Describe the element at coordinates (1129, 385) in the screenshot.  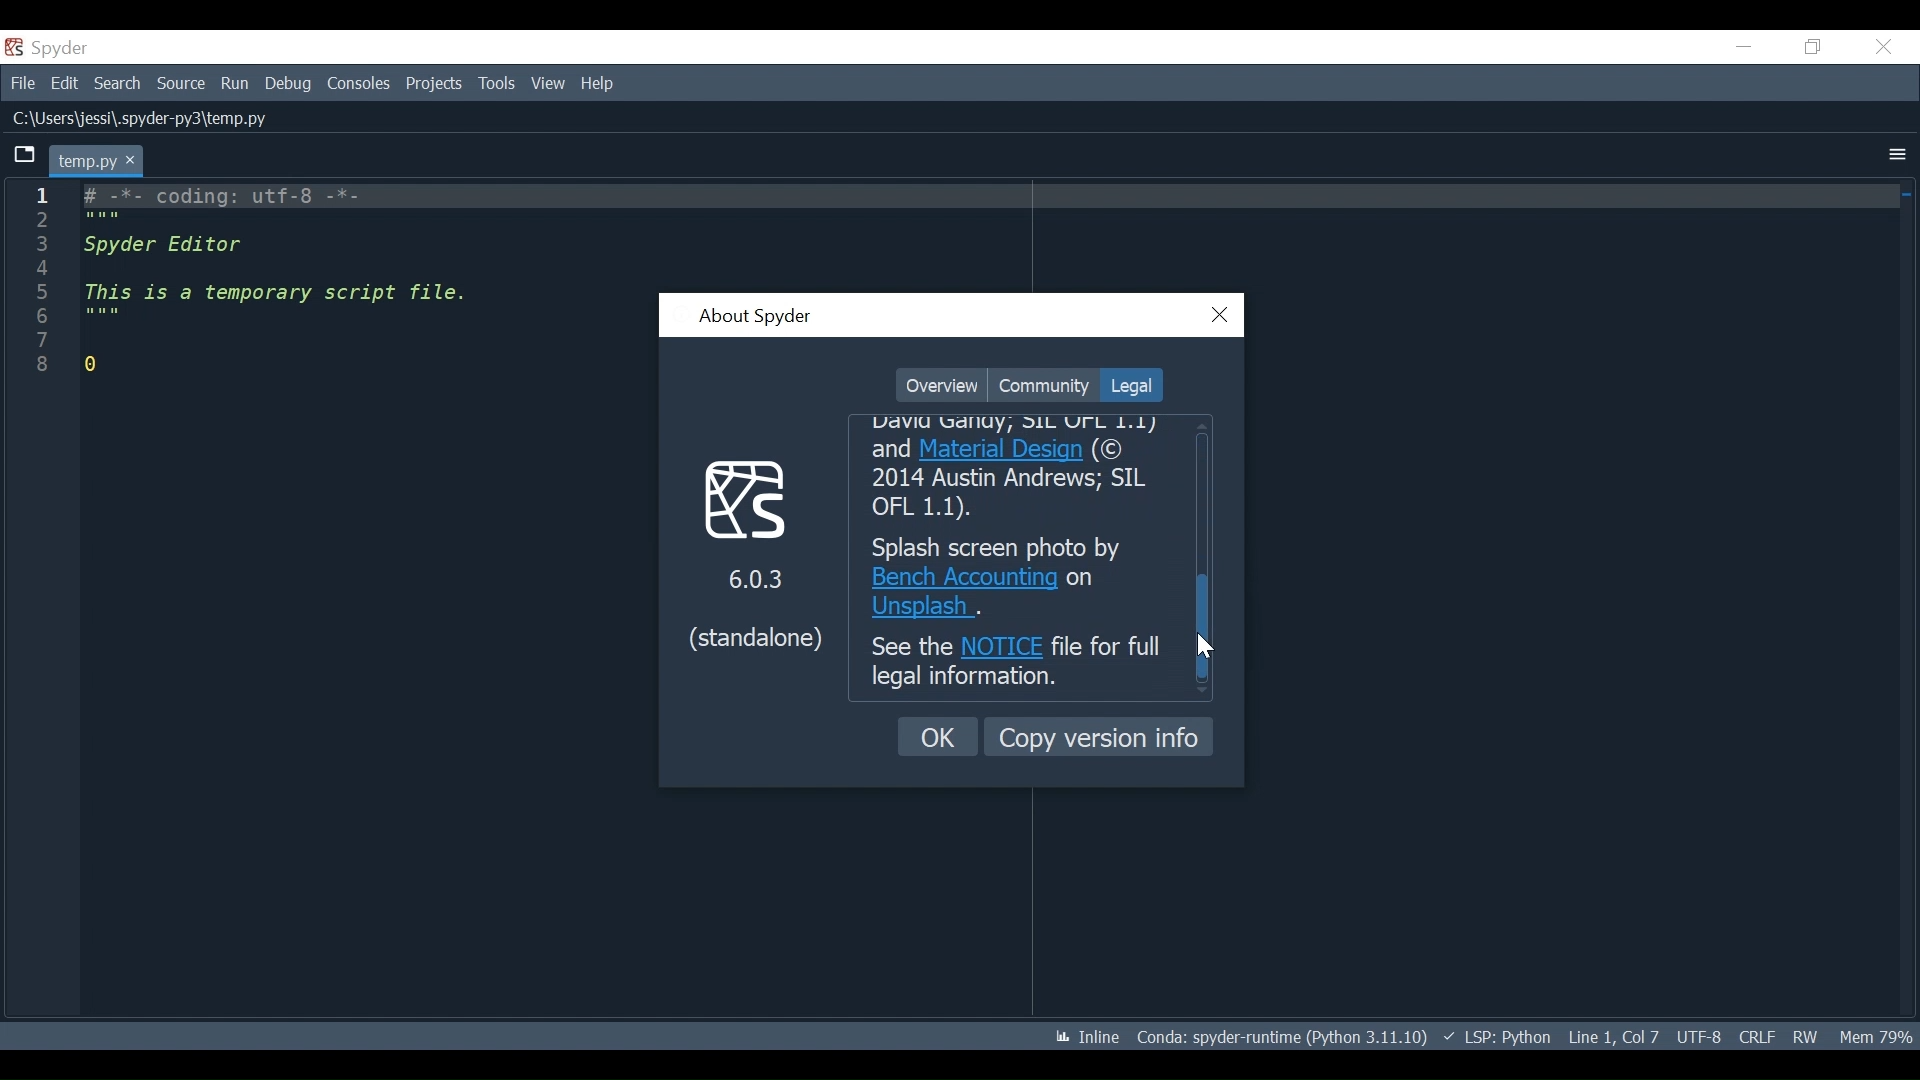
I see `Legal` at that location.